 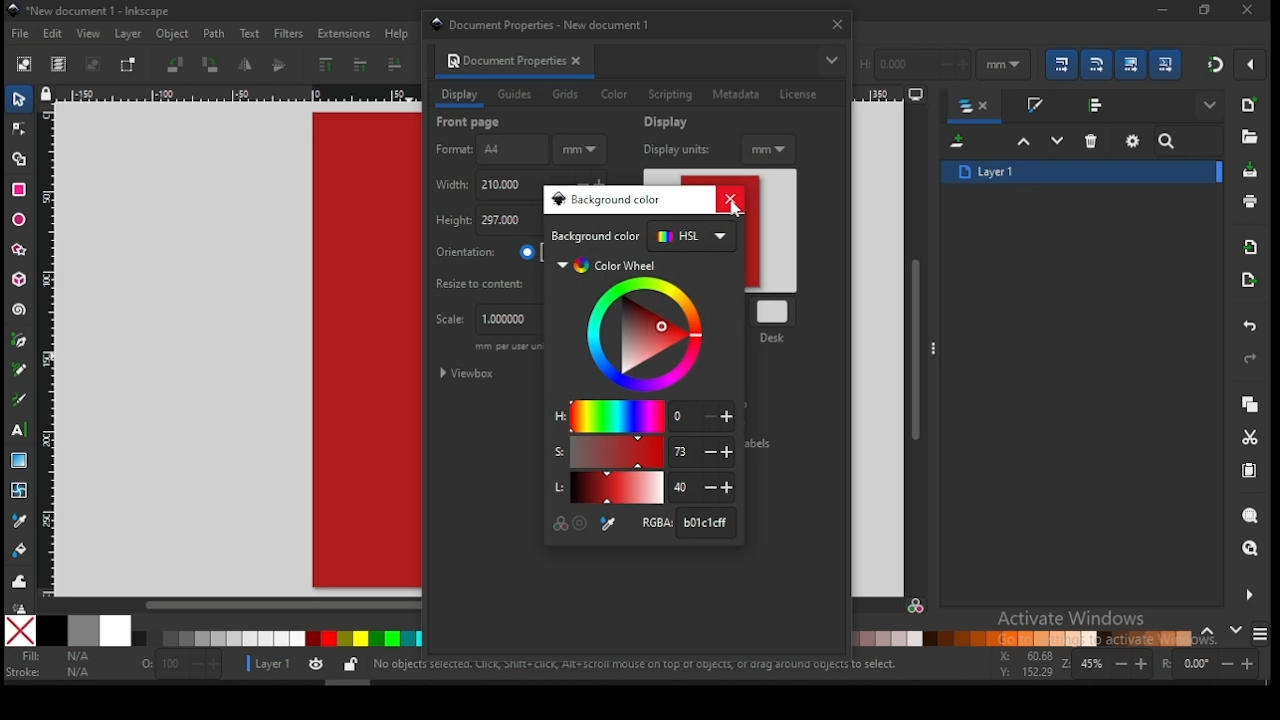 I want to click on extensions, so click(x=344, y=34).